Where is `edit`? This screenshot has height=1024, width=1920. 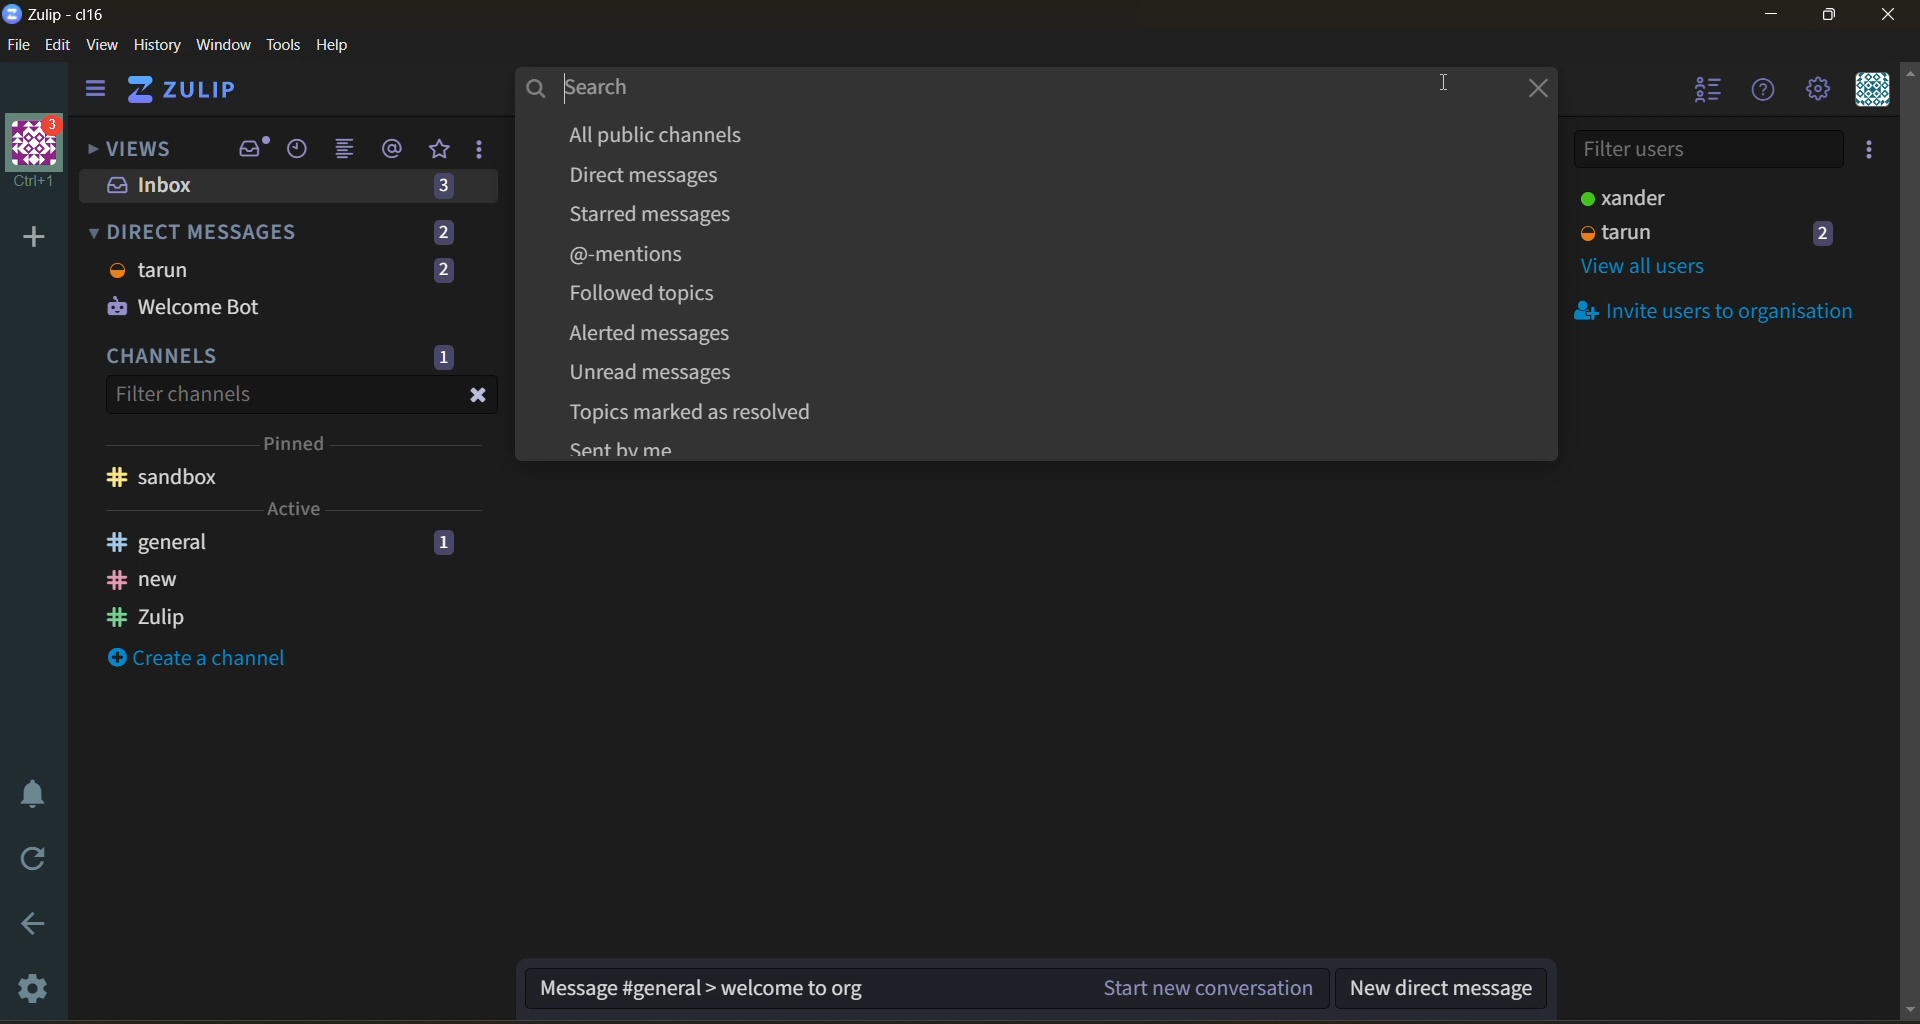 edit is located at coordinates (59, 46).